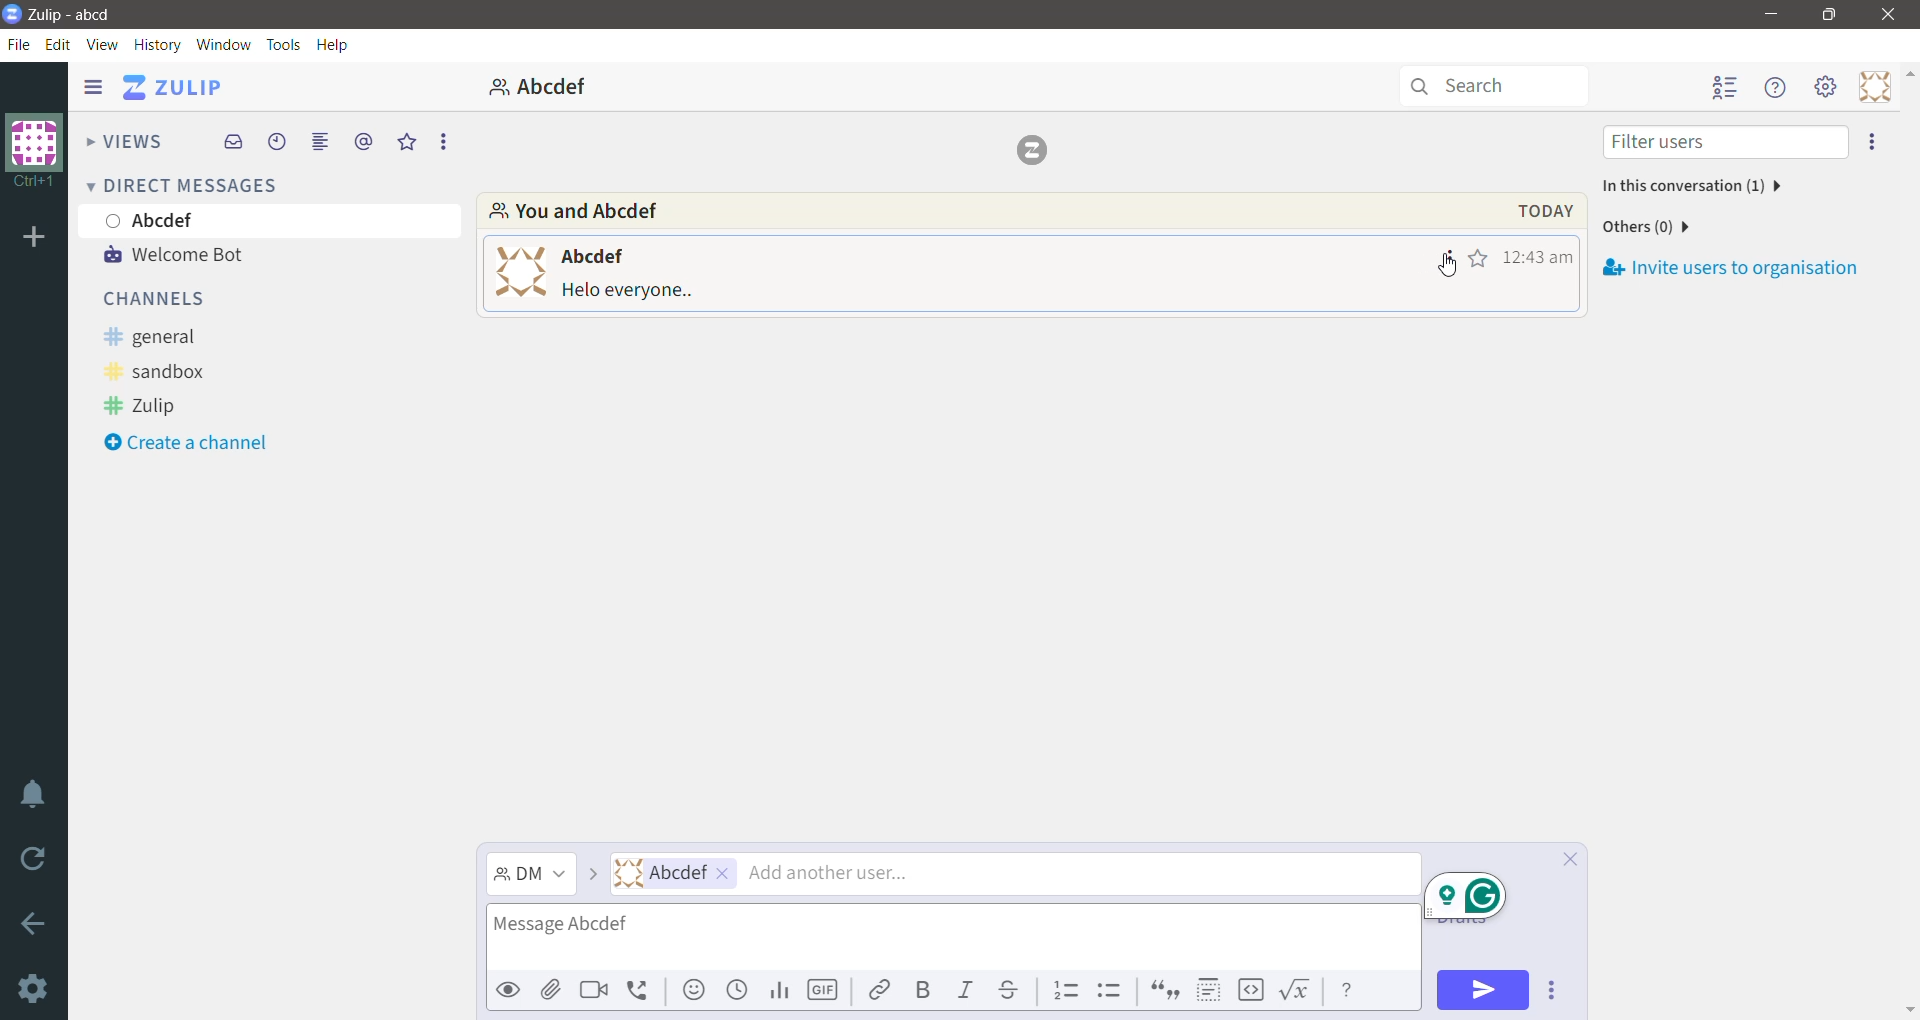 The height and width of the screenshot is (1020, 1920). What do you see at coordinates (1565, 858) in the screenshot?
I see `Cancel compose and save draft` at bounding box center [1565, 858].